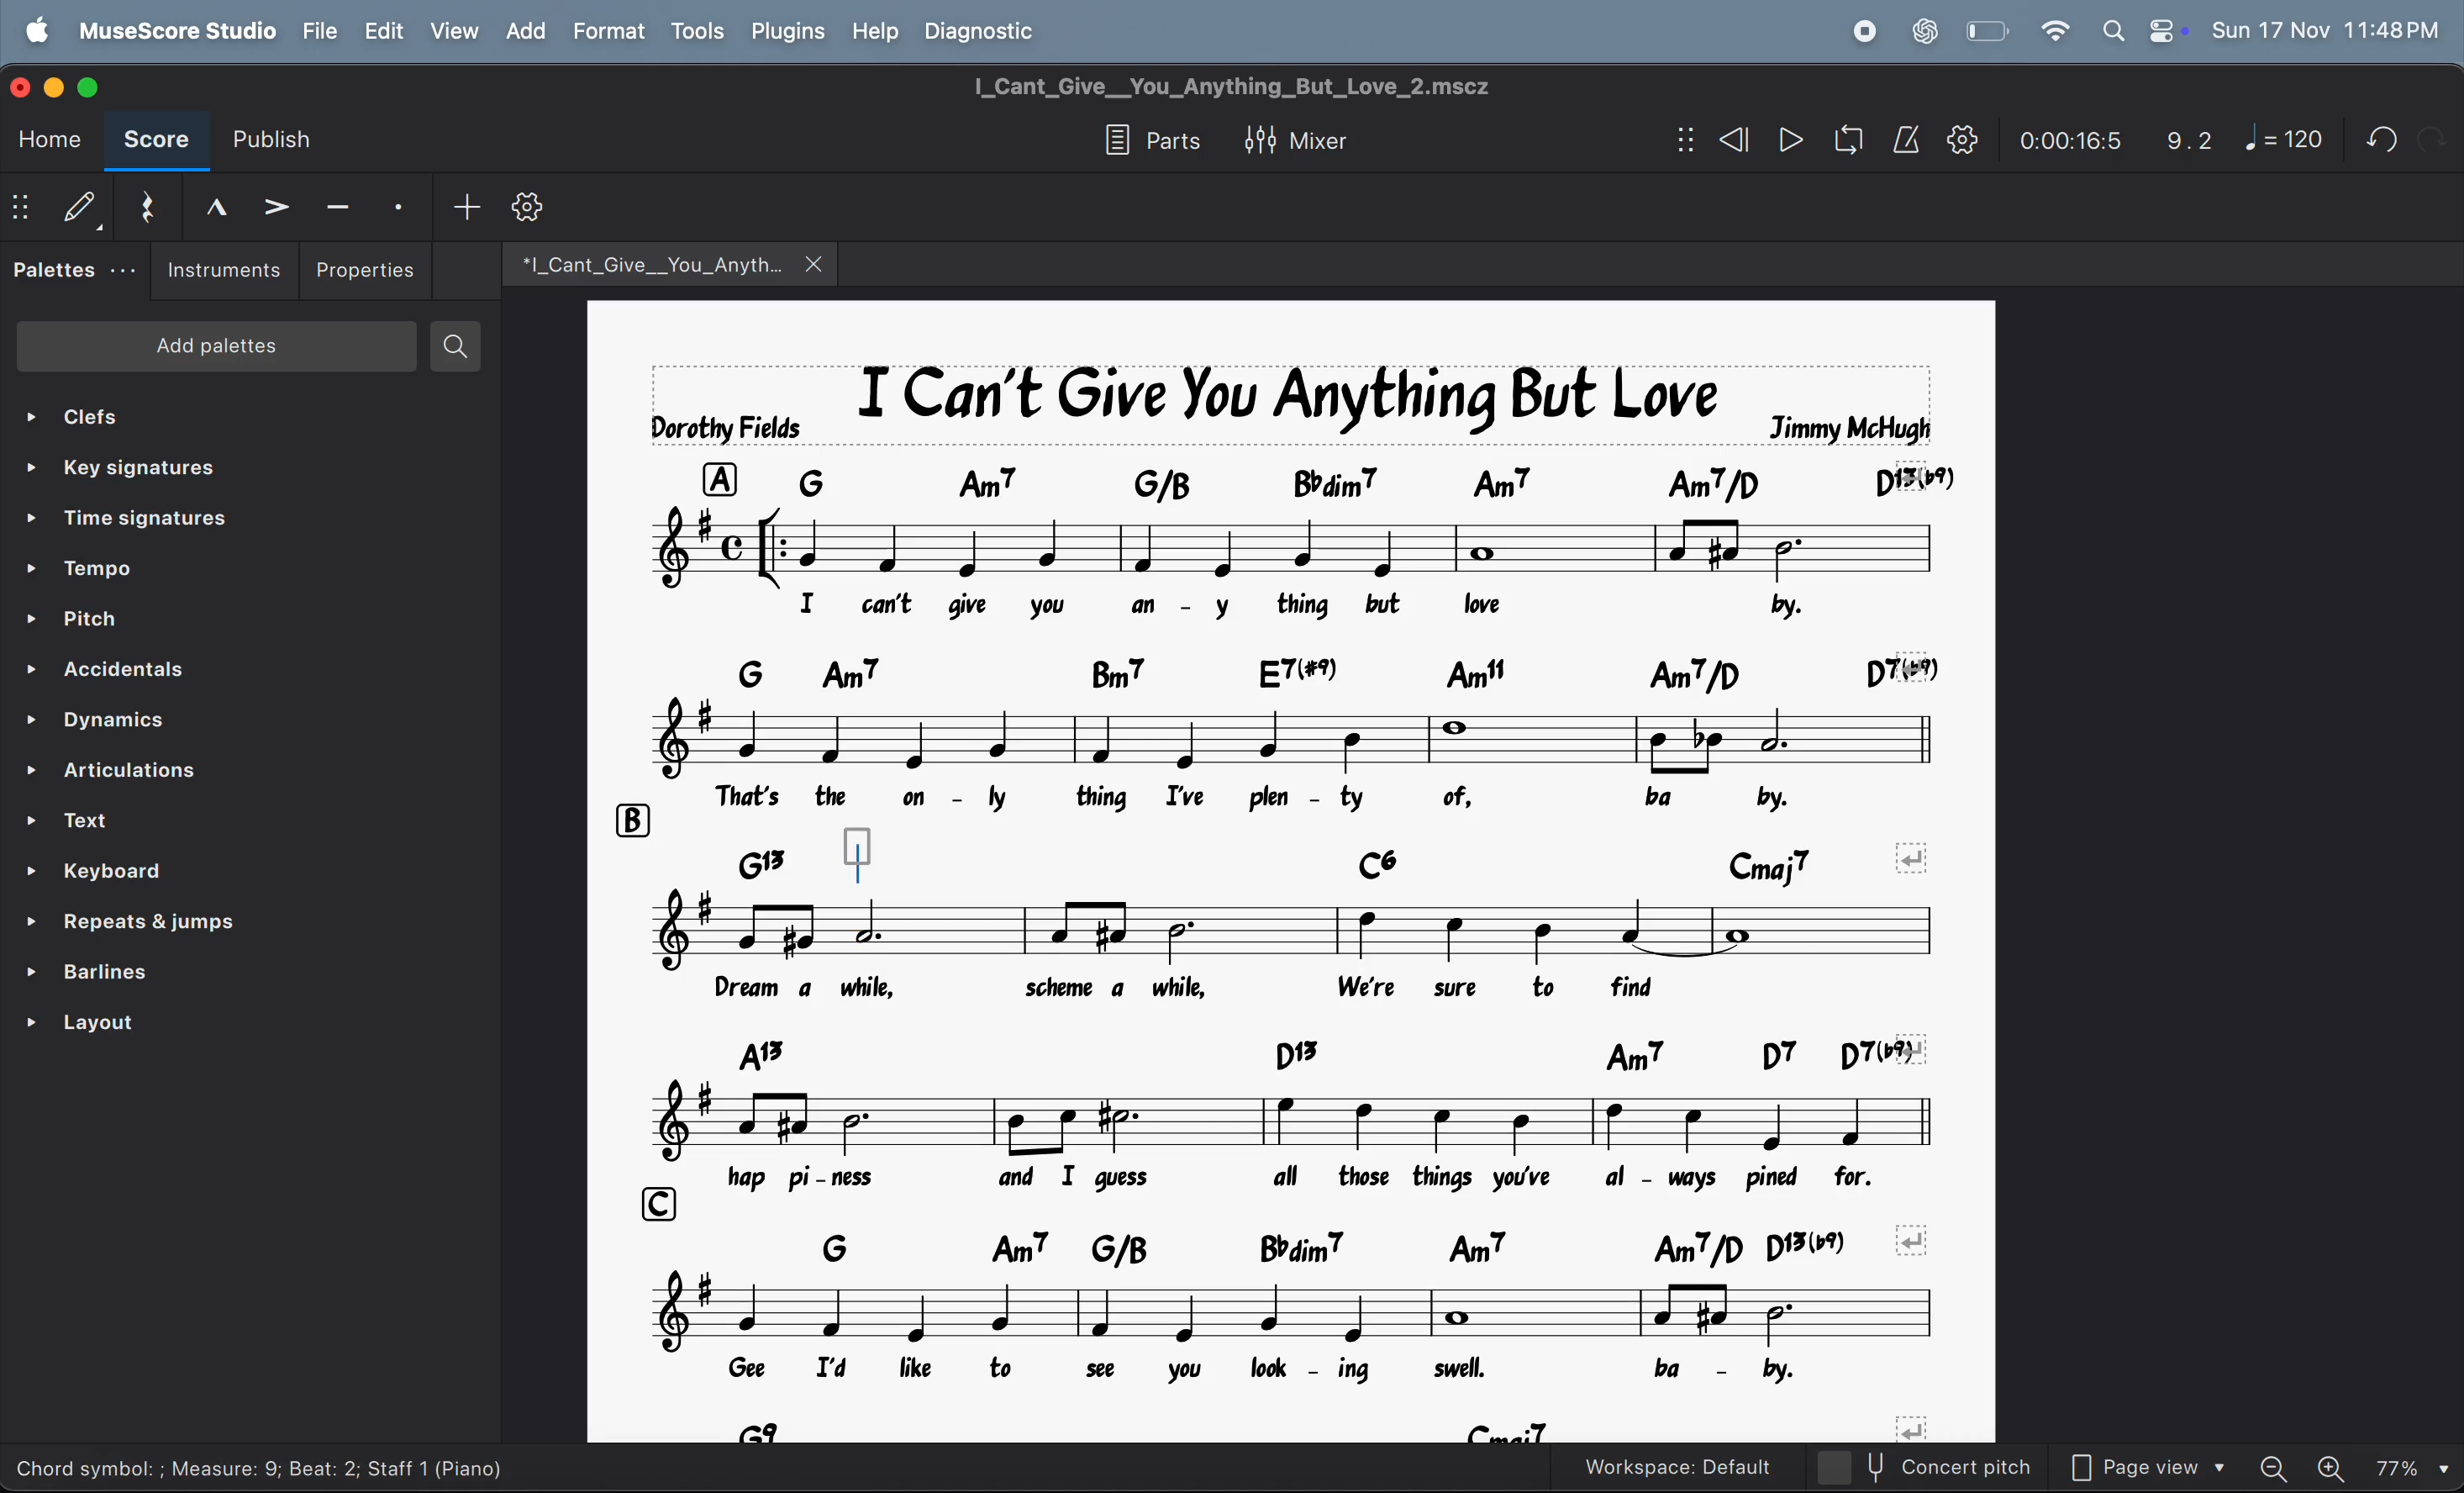 The width and height of the screenshot is (2464, 1493). I want to click on staccato, so click(404, 206).